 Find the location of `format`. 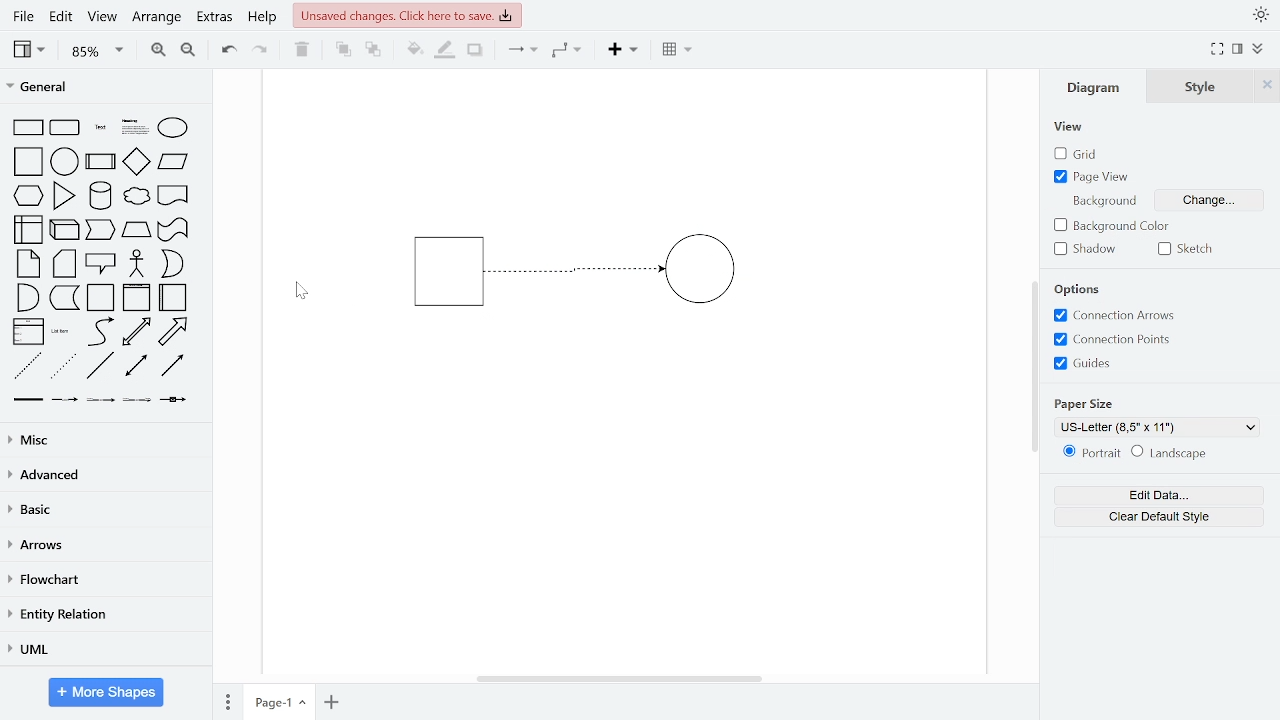

format is located at coordinates (1238, 49).